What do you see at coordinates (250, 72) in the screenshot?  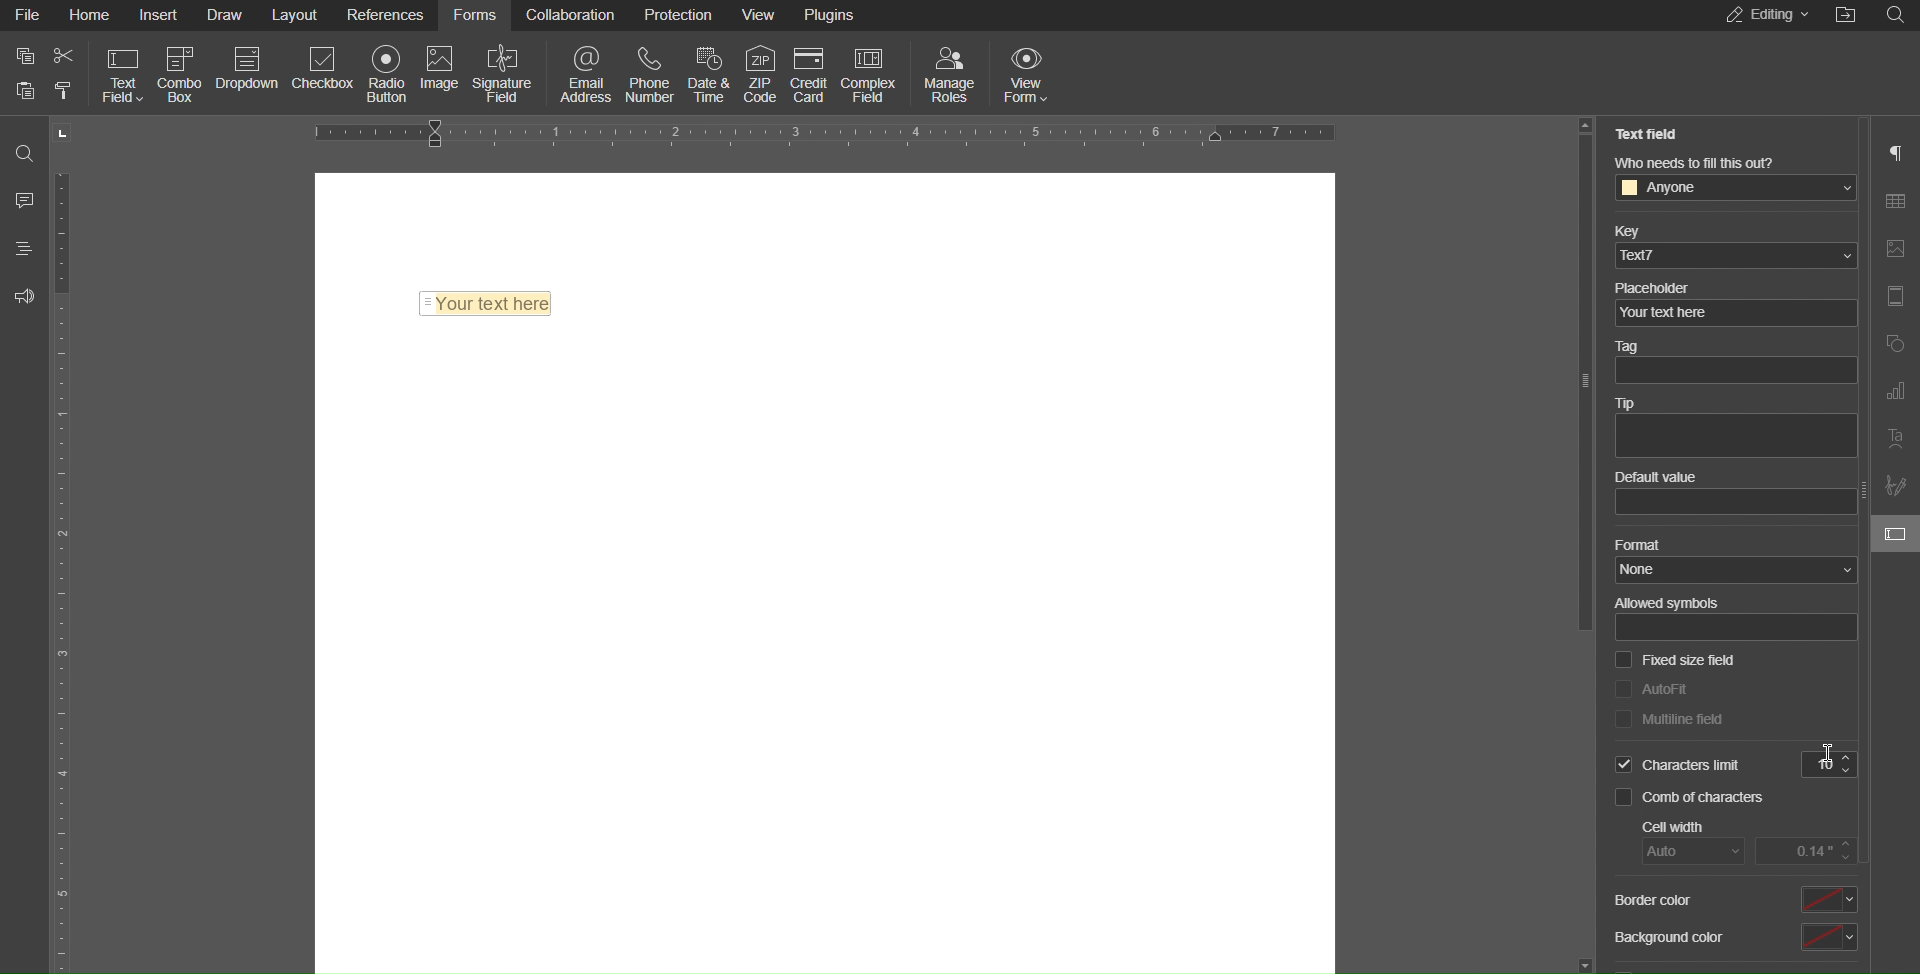 I see `Dropdown` at bounding box center [250, 72].